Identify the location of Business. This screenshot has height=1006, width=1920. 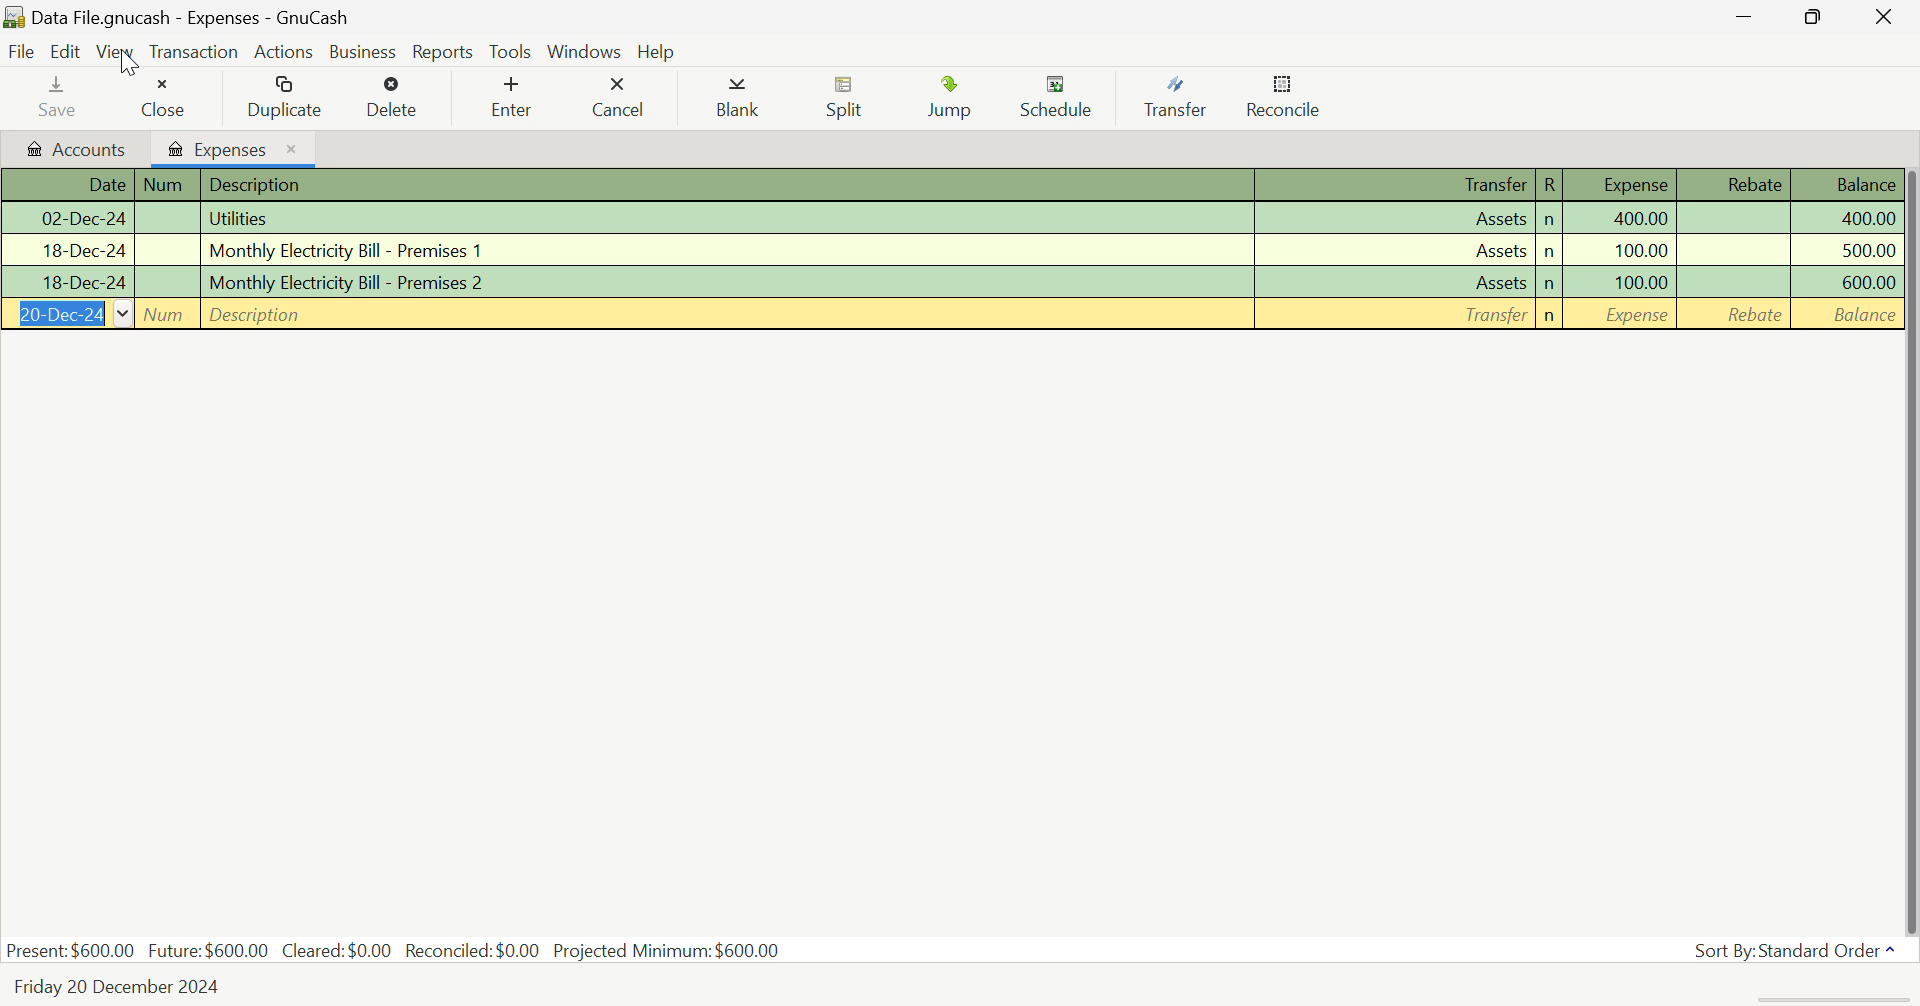
(364, 52).